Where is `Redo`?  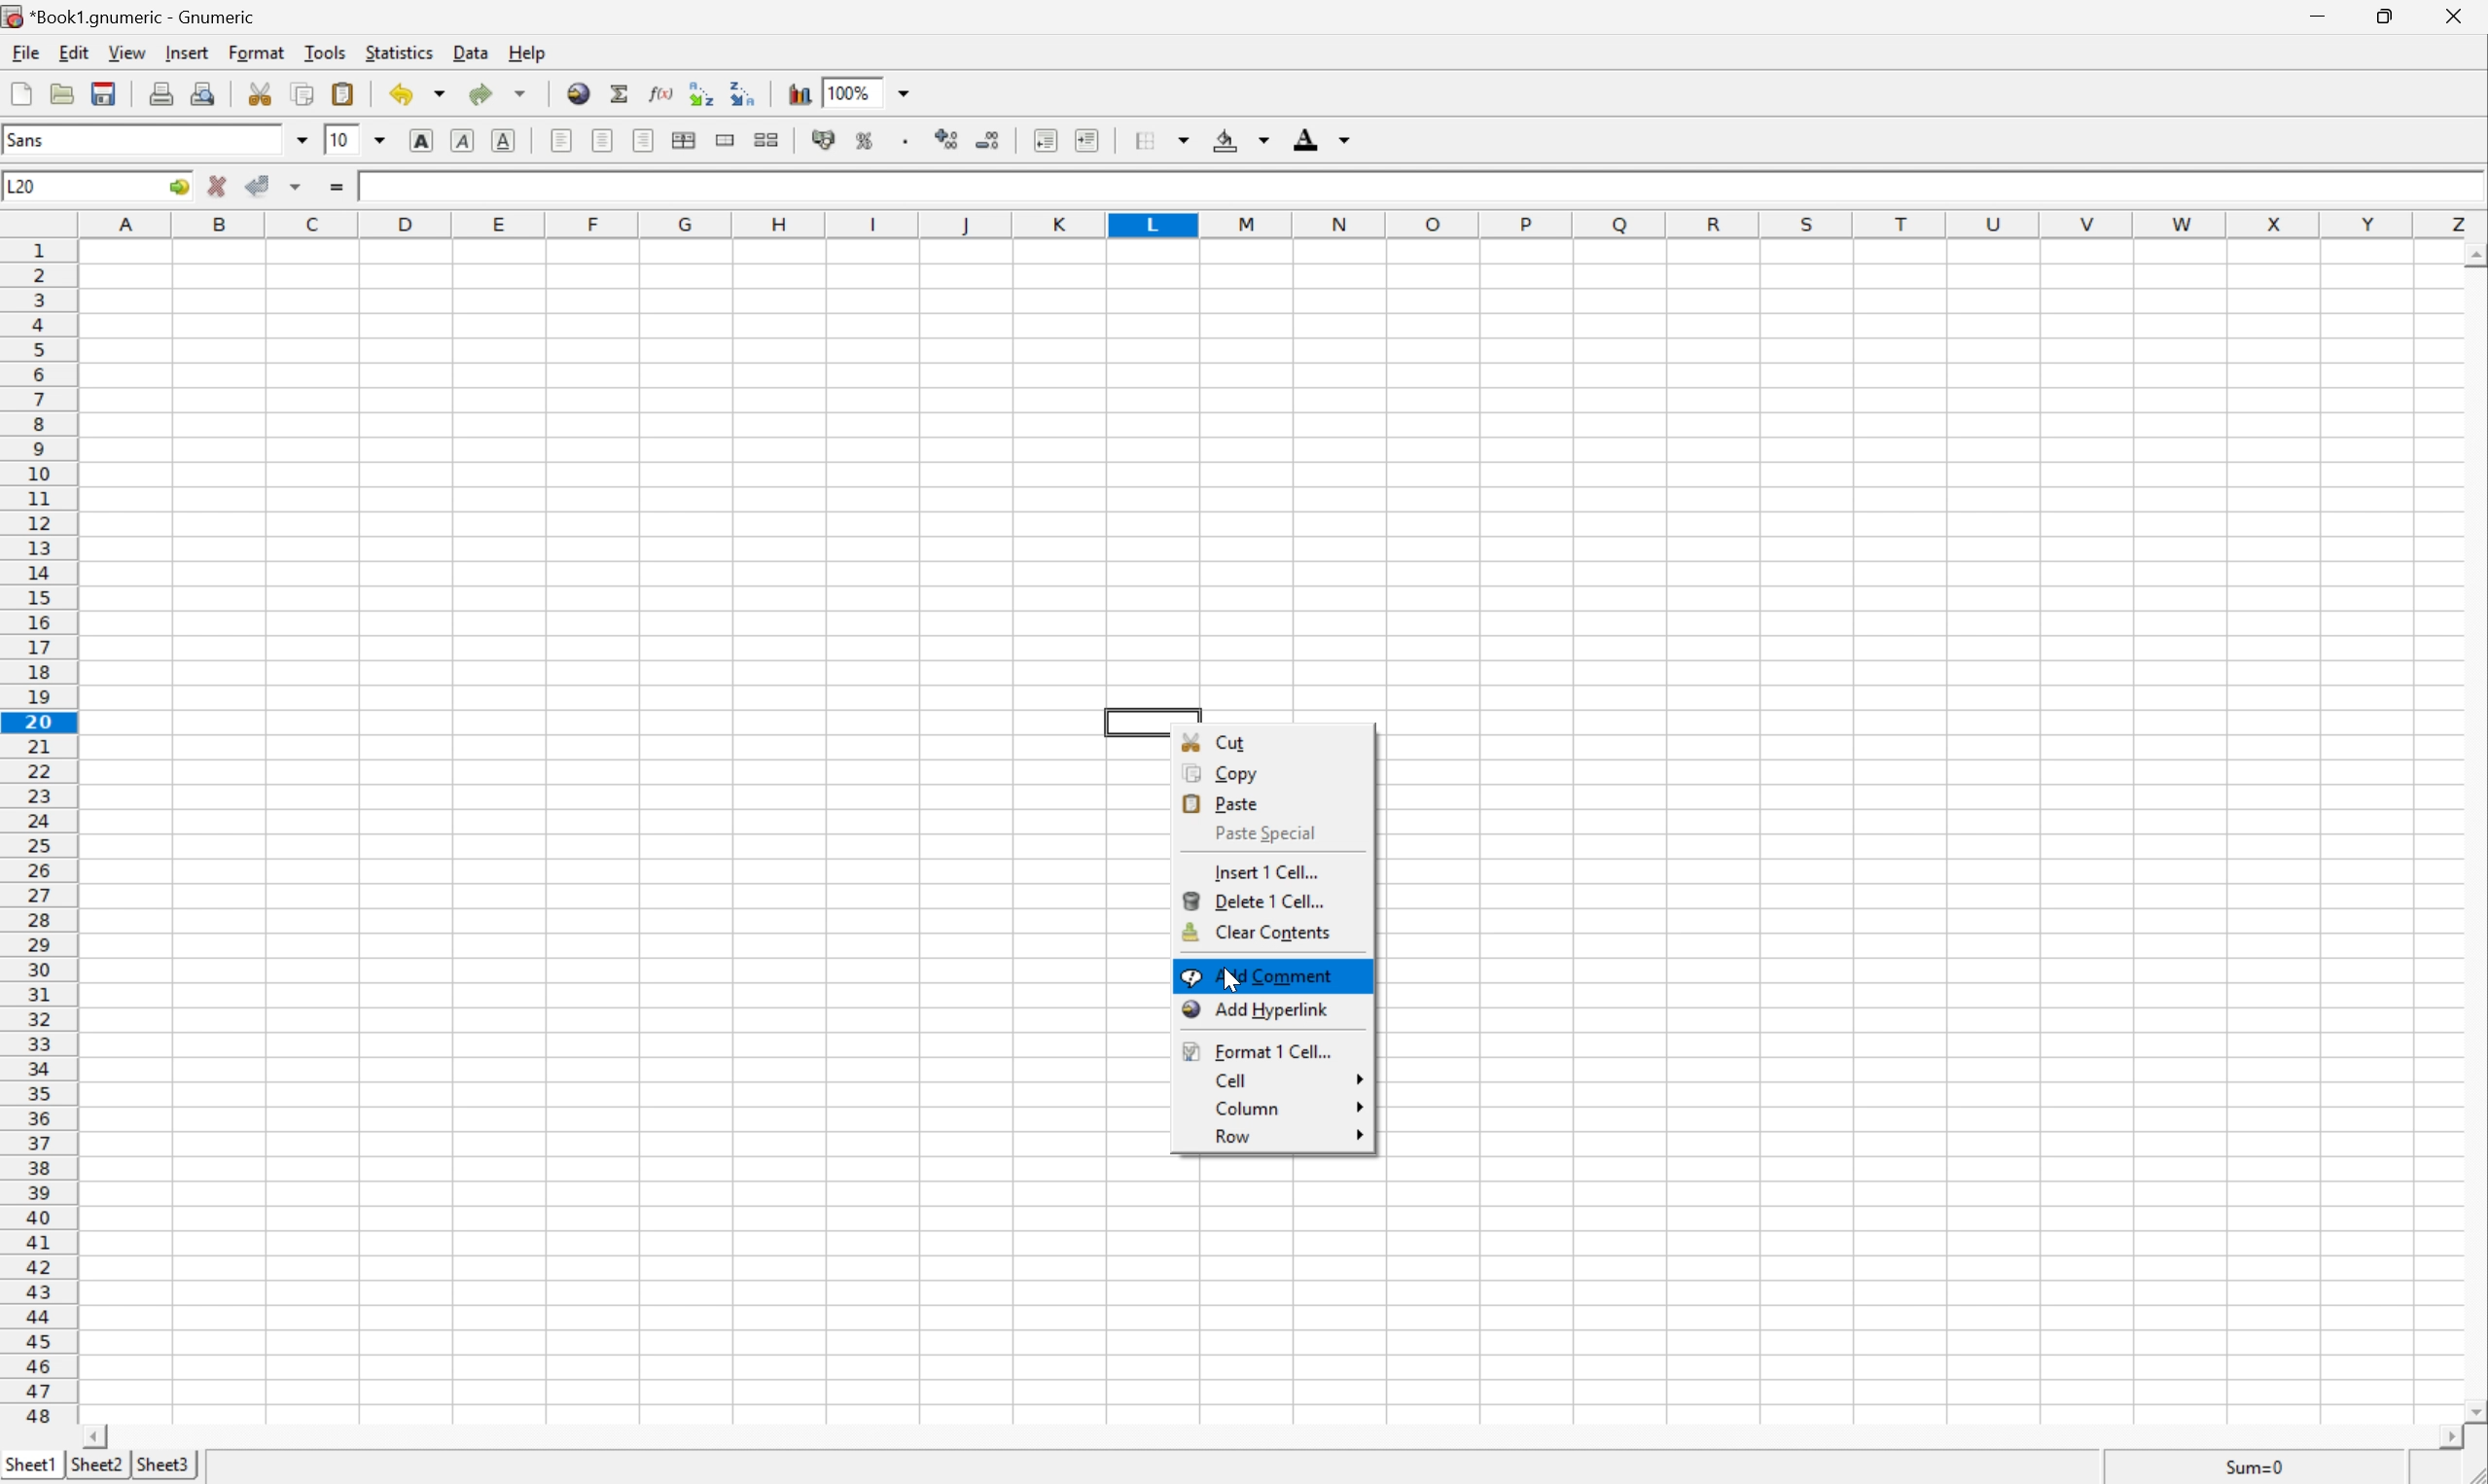 Redo is located at coordinates (501, 93).